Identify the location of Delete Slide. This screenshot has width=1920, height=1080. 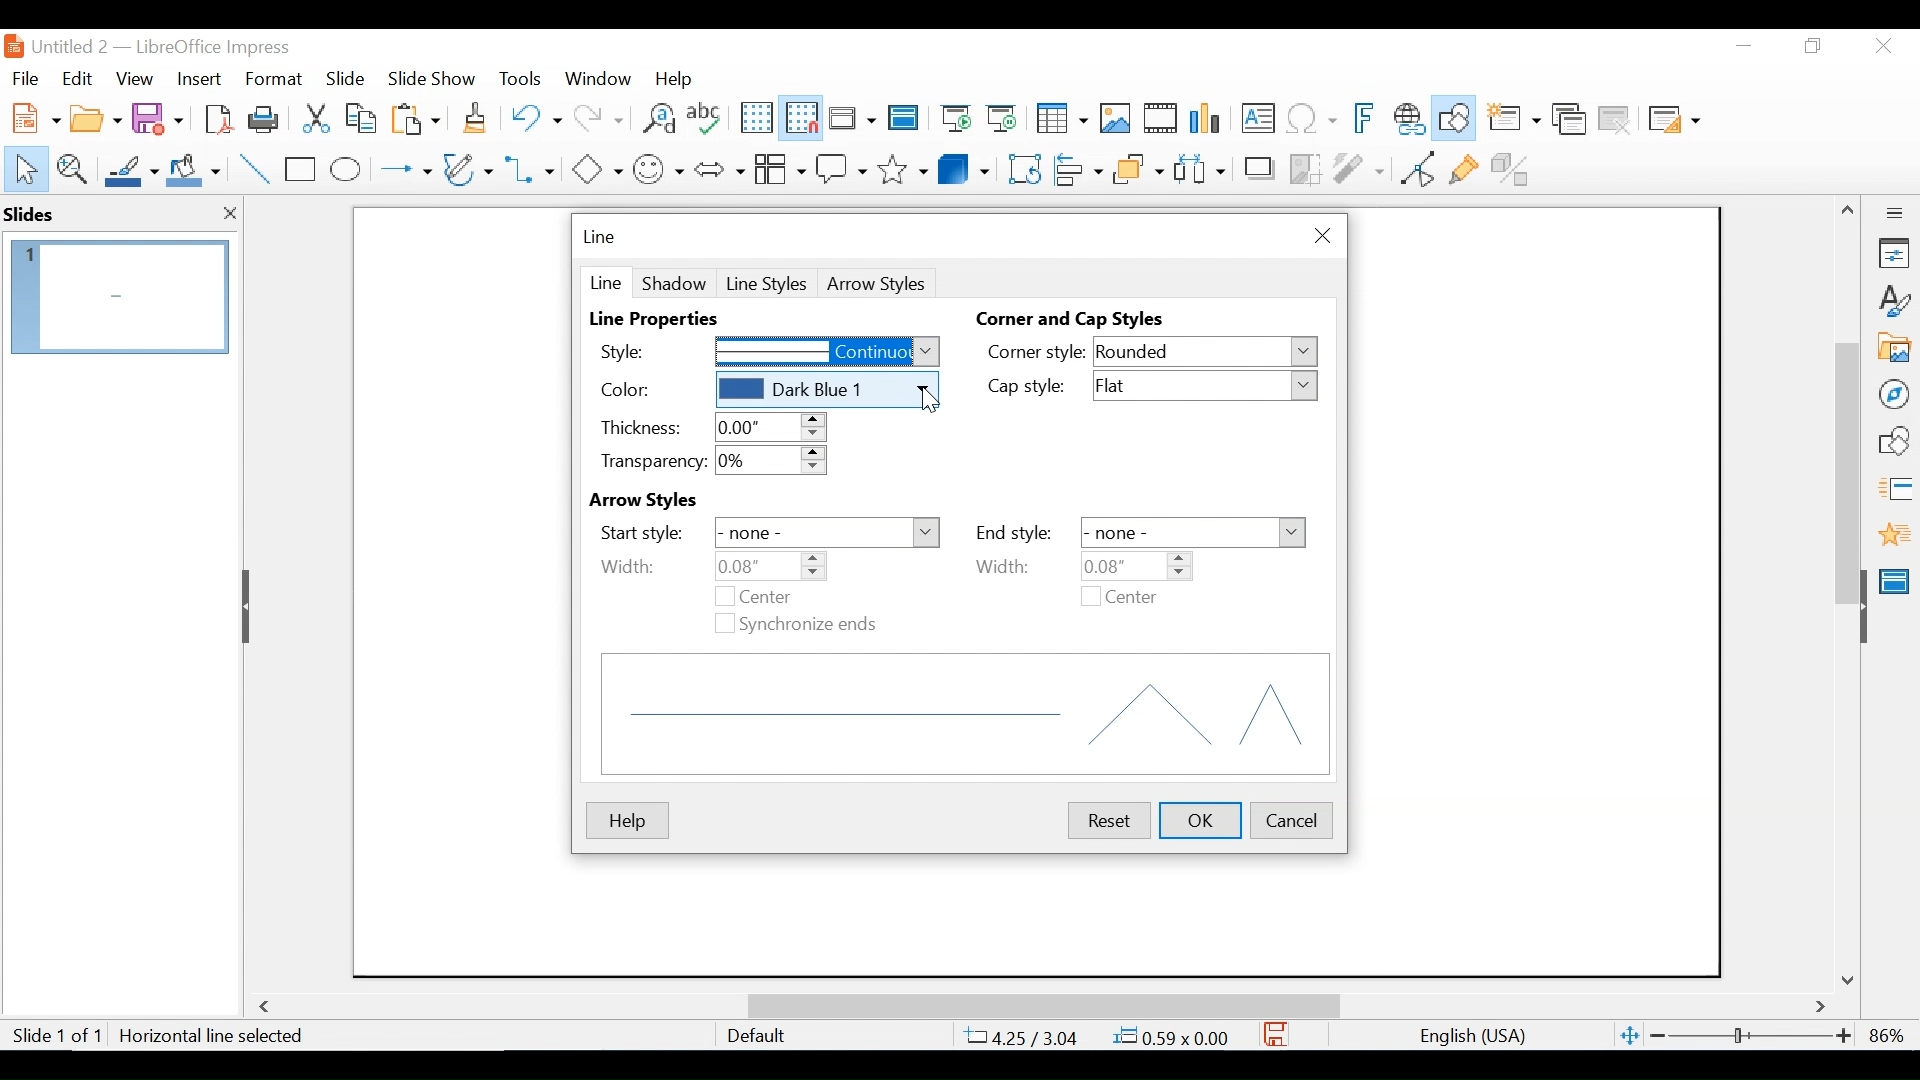
(1613, 120).